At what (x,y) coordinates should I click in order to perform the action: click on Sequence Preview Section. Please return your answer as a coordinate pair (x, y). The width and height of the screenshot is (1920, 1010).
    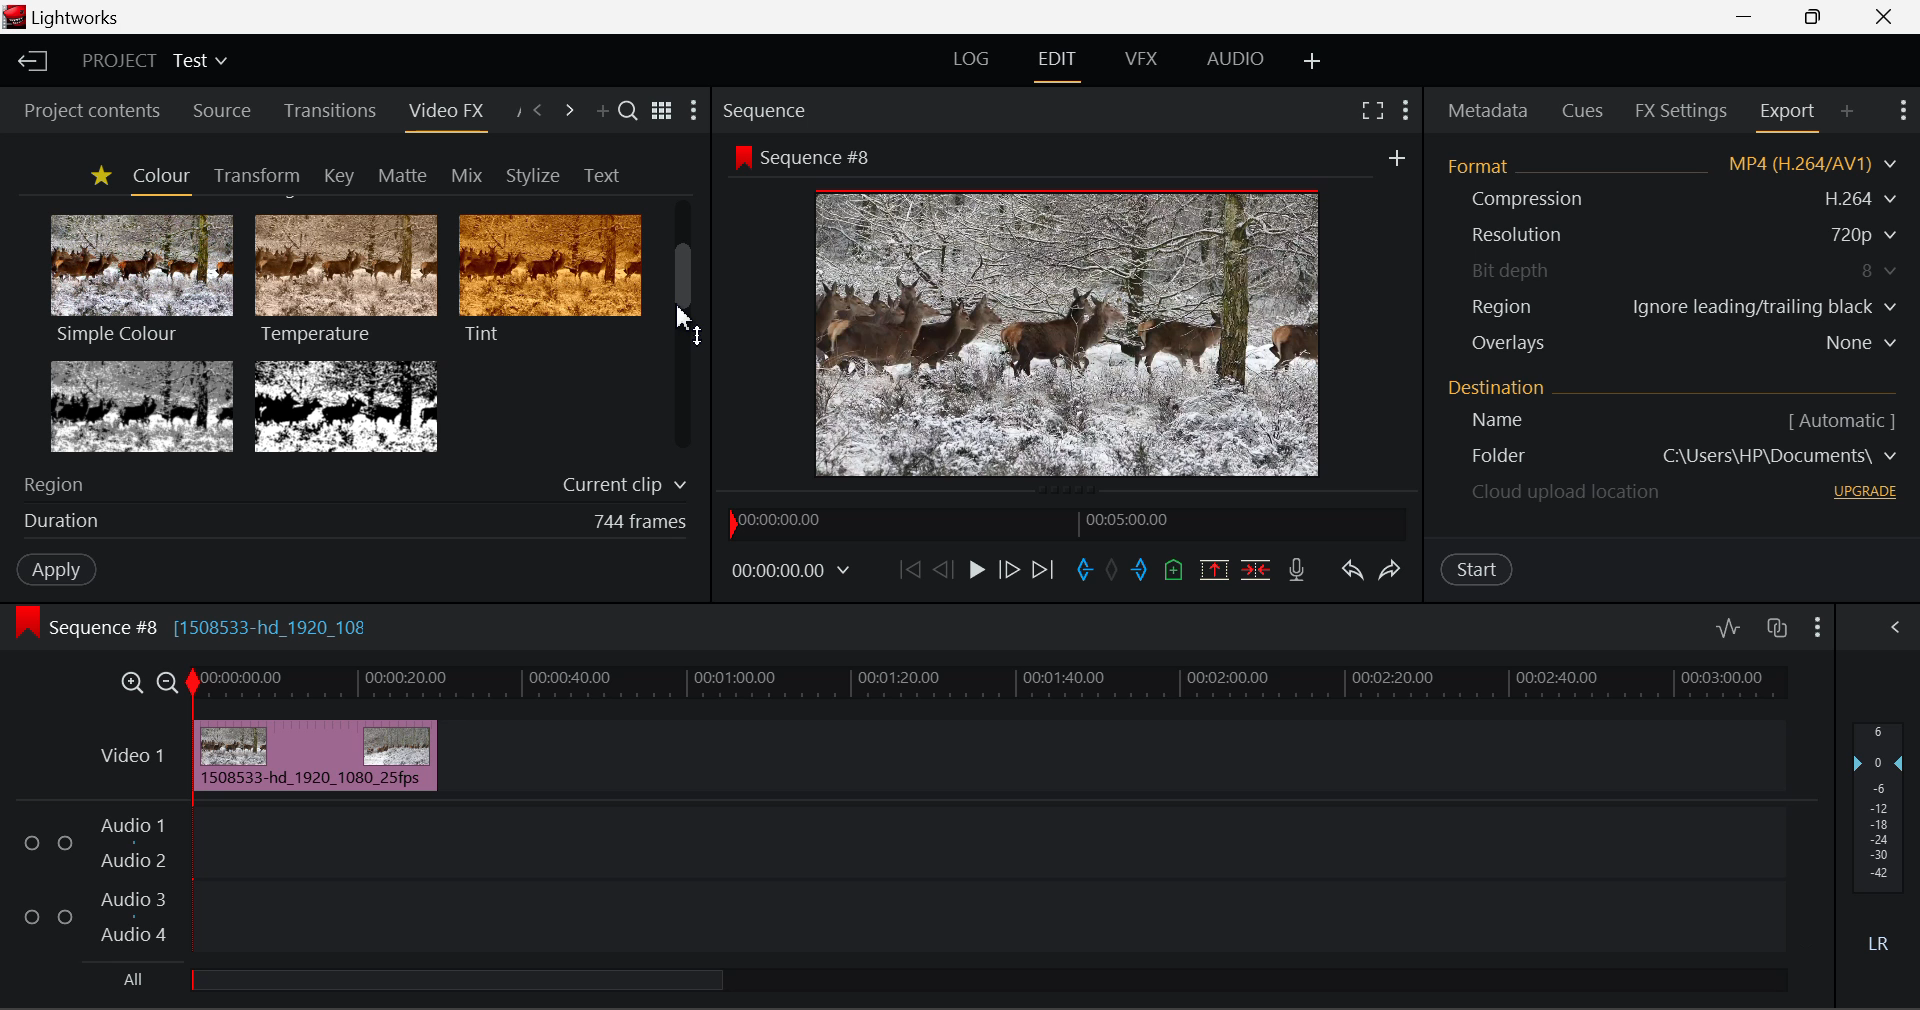
    Looking at the image, I should click on (768, 113).